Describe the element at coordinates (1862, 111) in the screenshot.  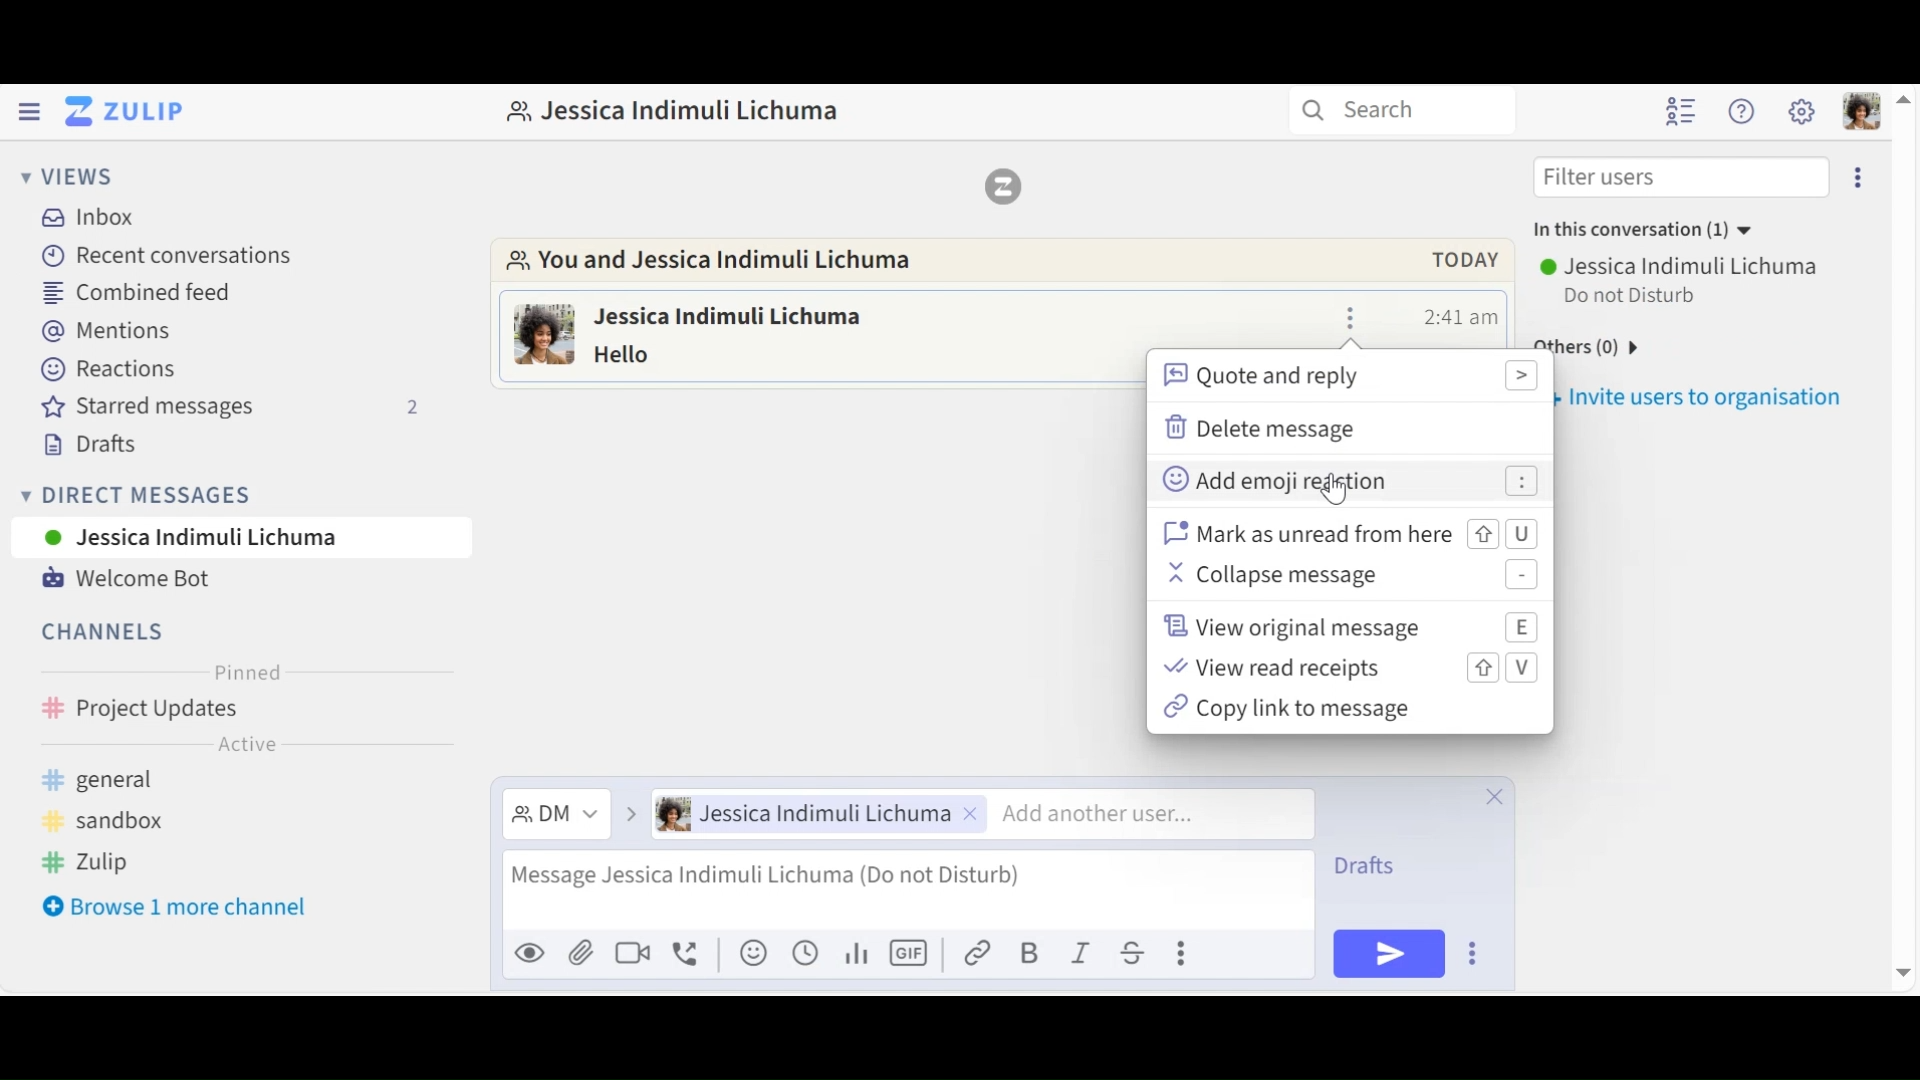
I see `Personal menu` at that location.